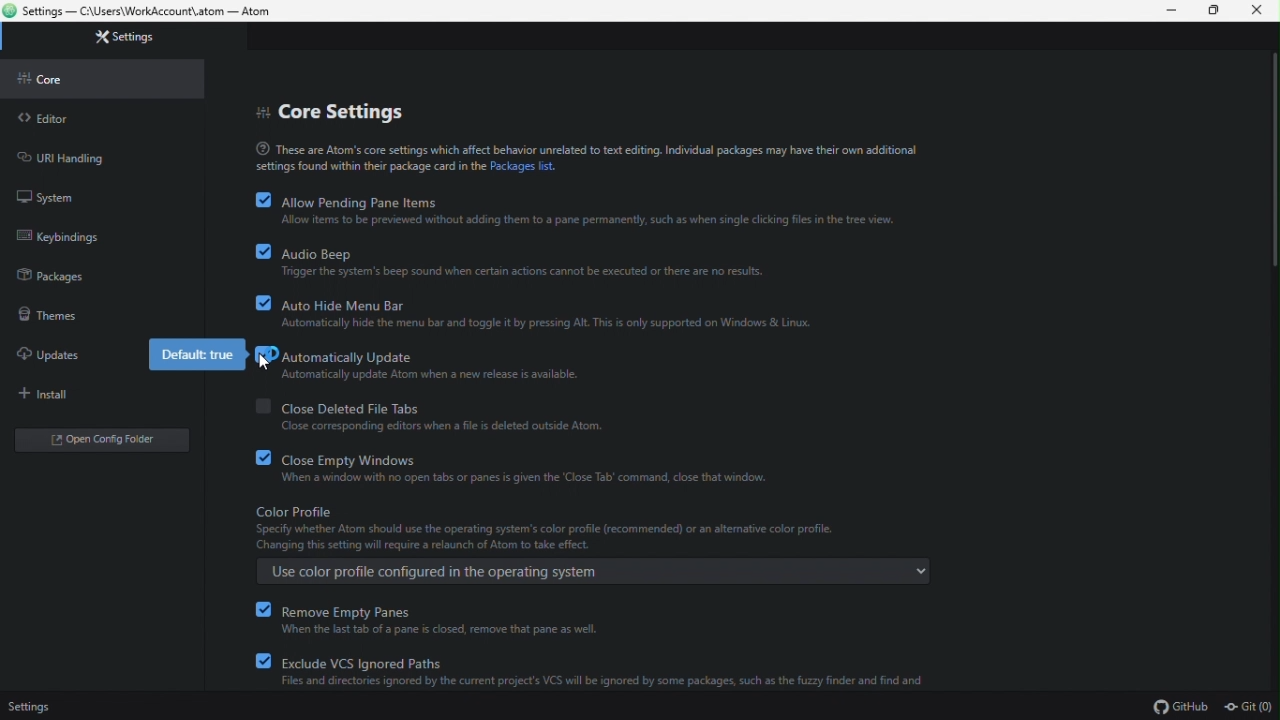 The image size is (1280, 720). Describe the element at coordinates (599, 670) in the screenshot. I see `Exclude VCS Ignored Paths` at that location.